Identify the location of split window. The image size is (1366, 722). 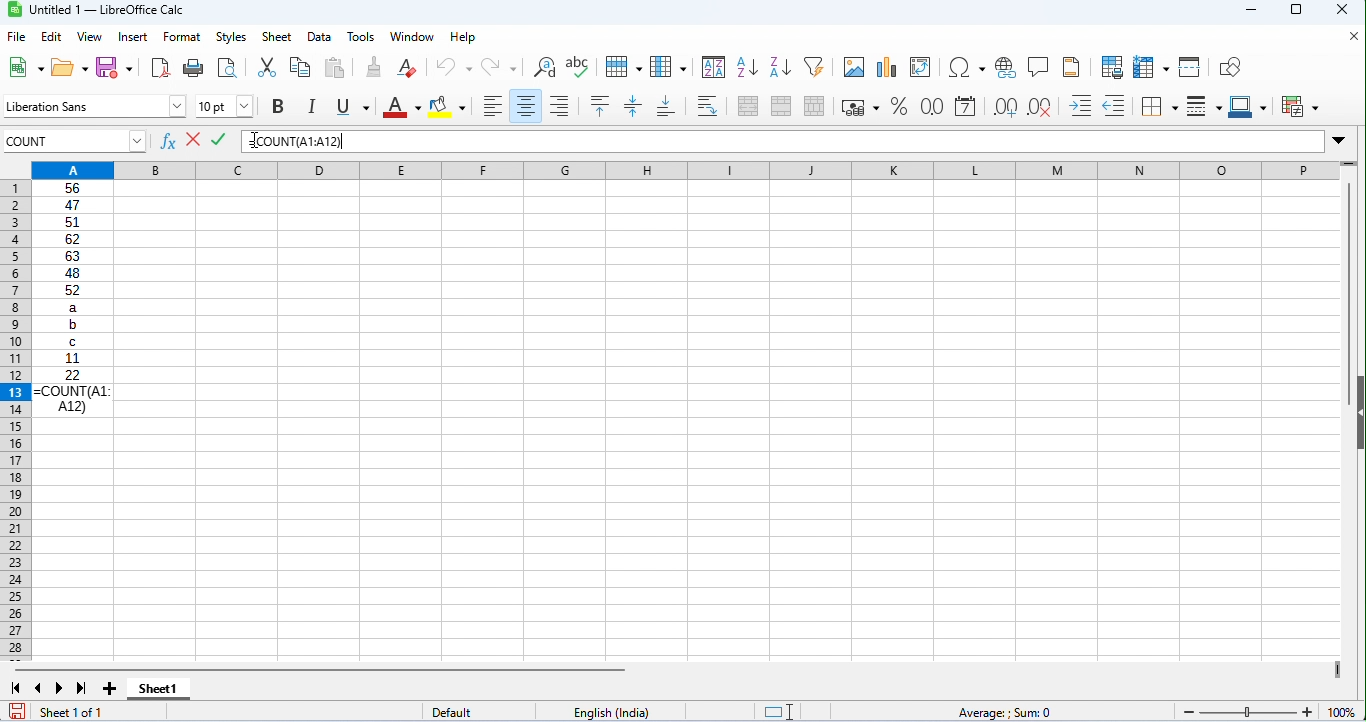
(1190, 67).